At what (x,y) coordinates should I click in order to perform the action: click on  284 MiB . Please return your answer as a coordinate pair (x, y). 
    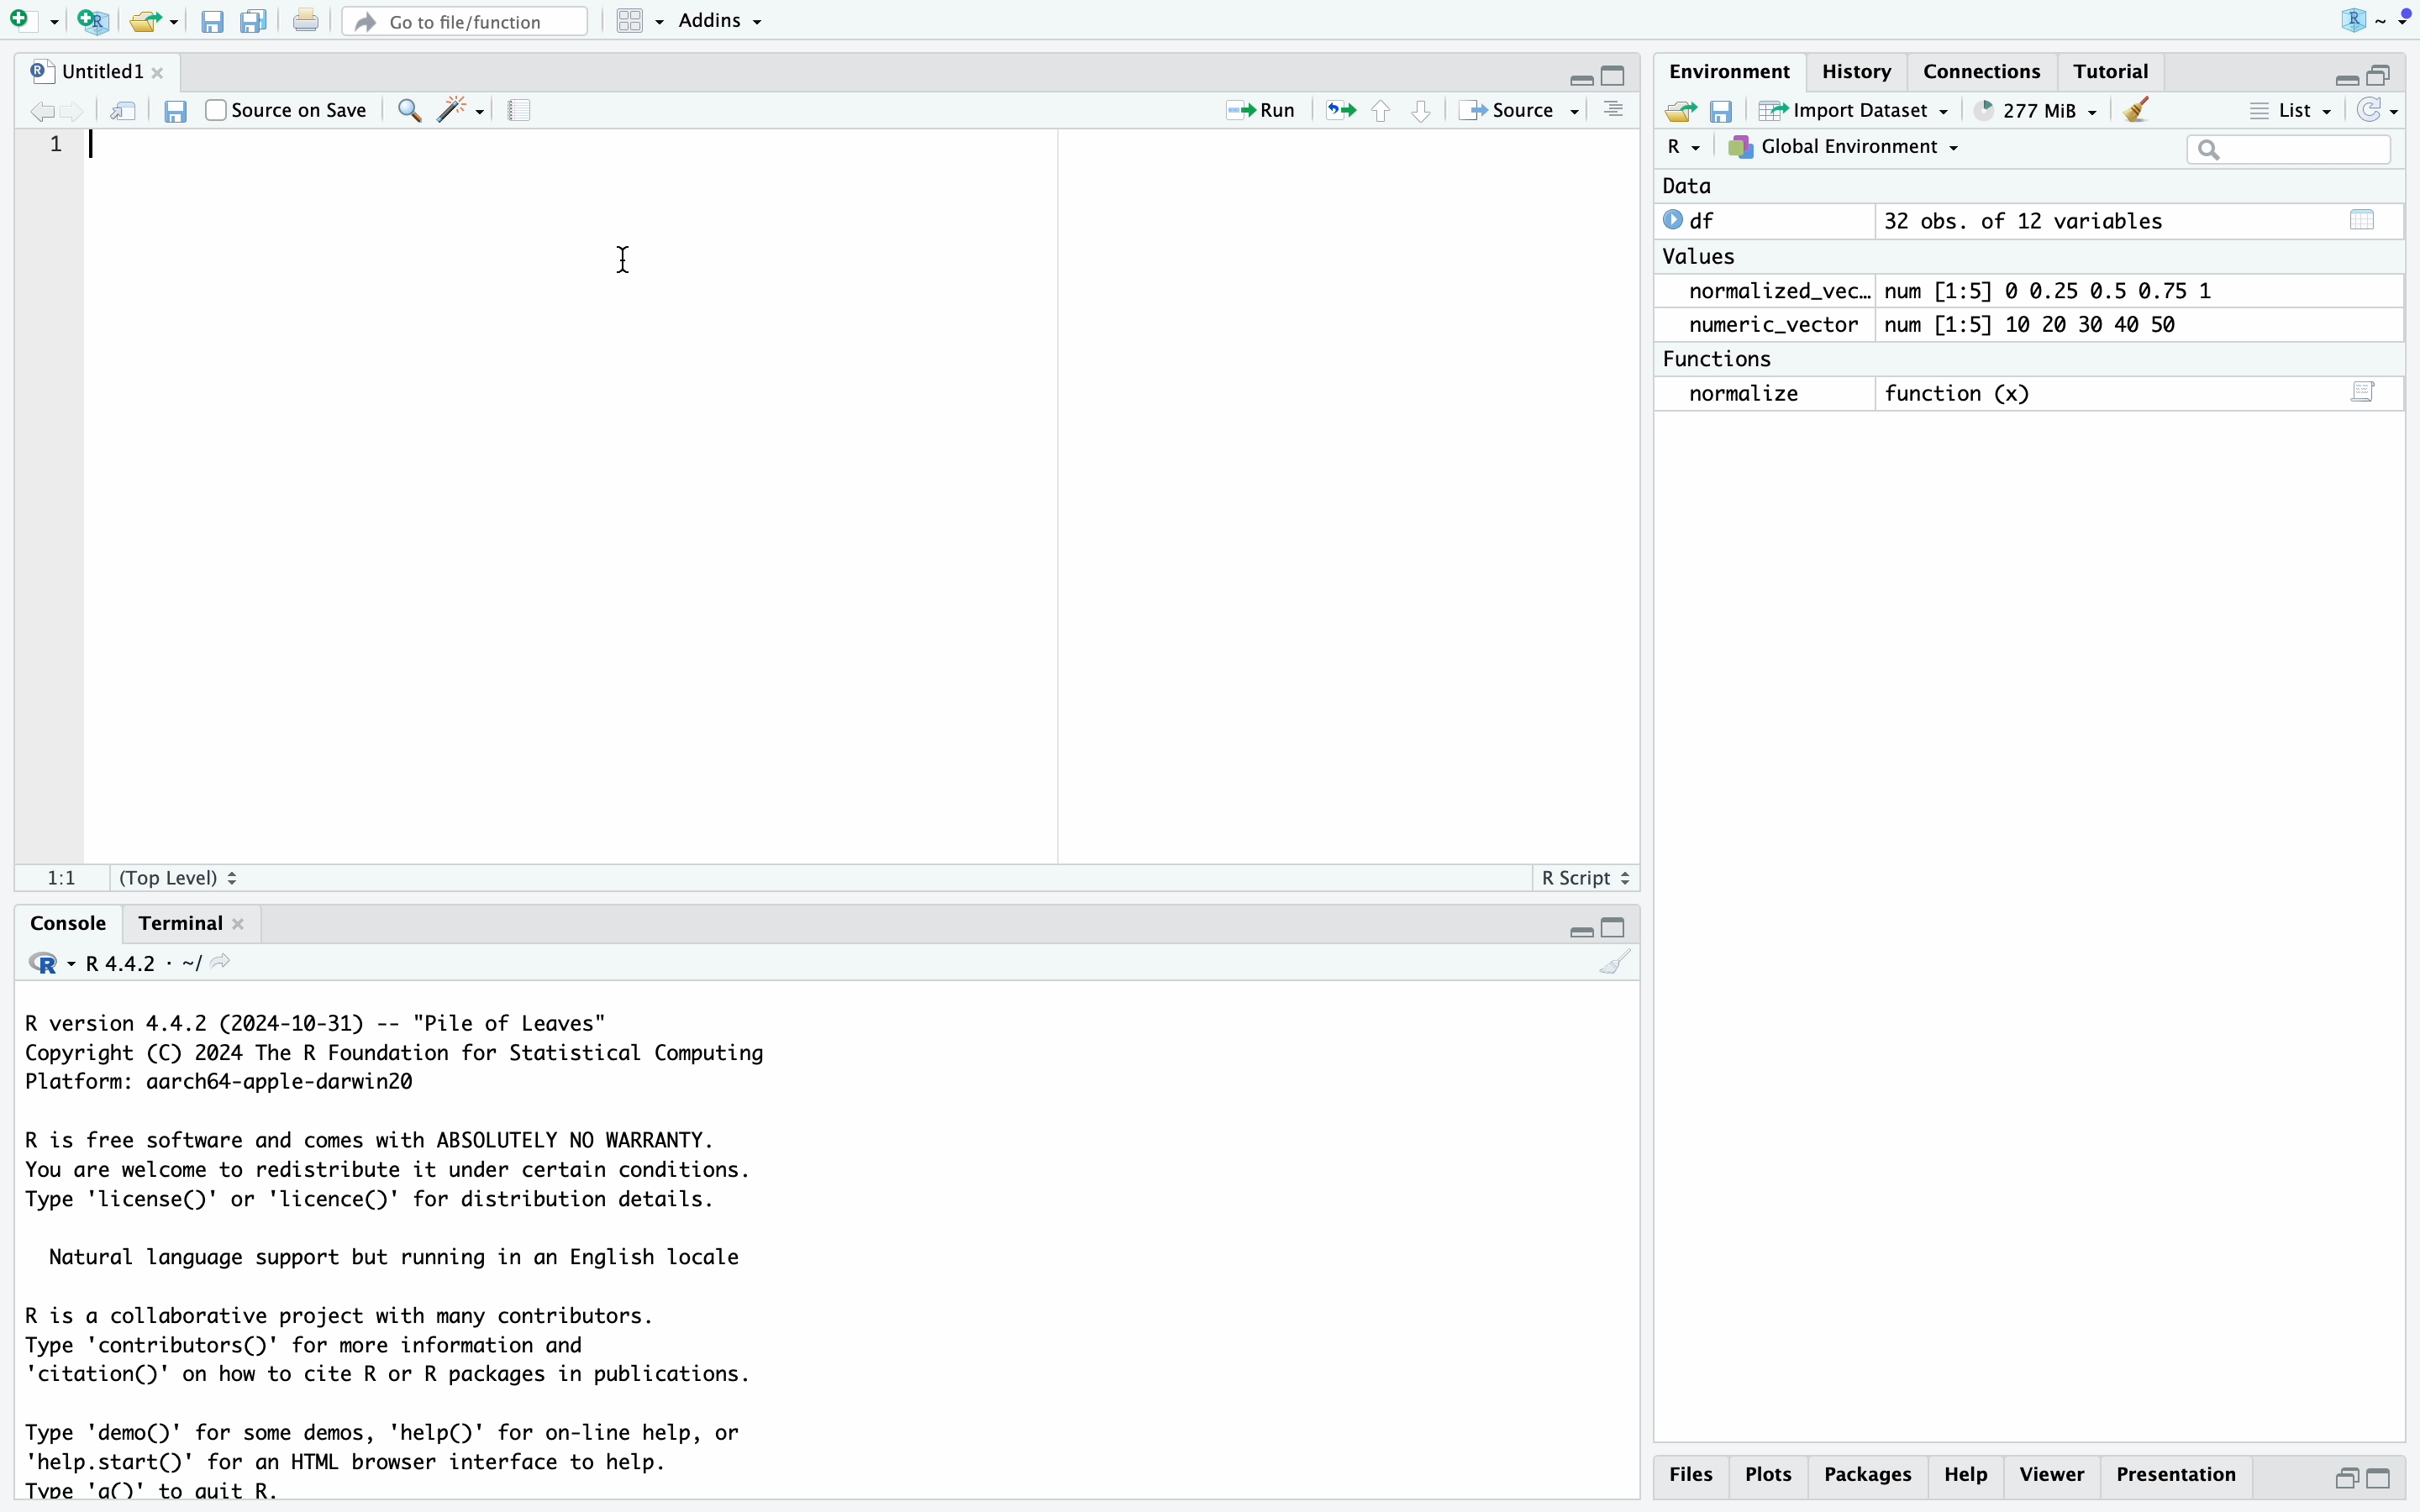
    Looking at the image, I should click on (2030, 111).